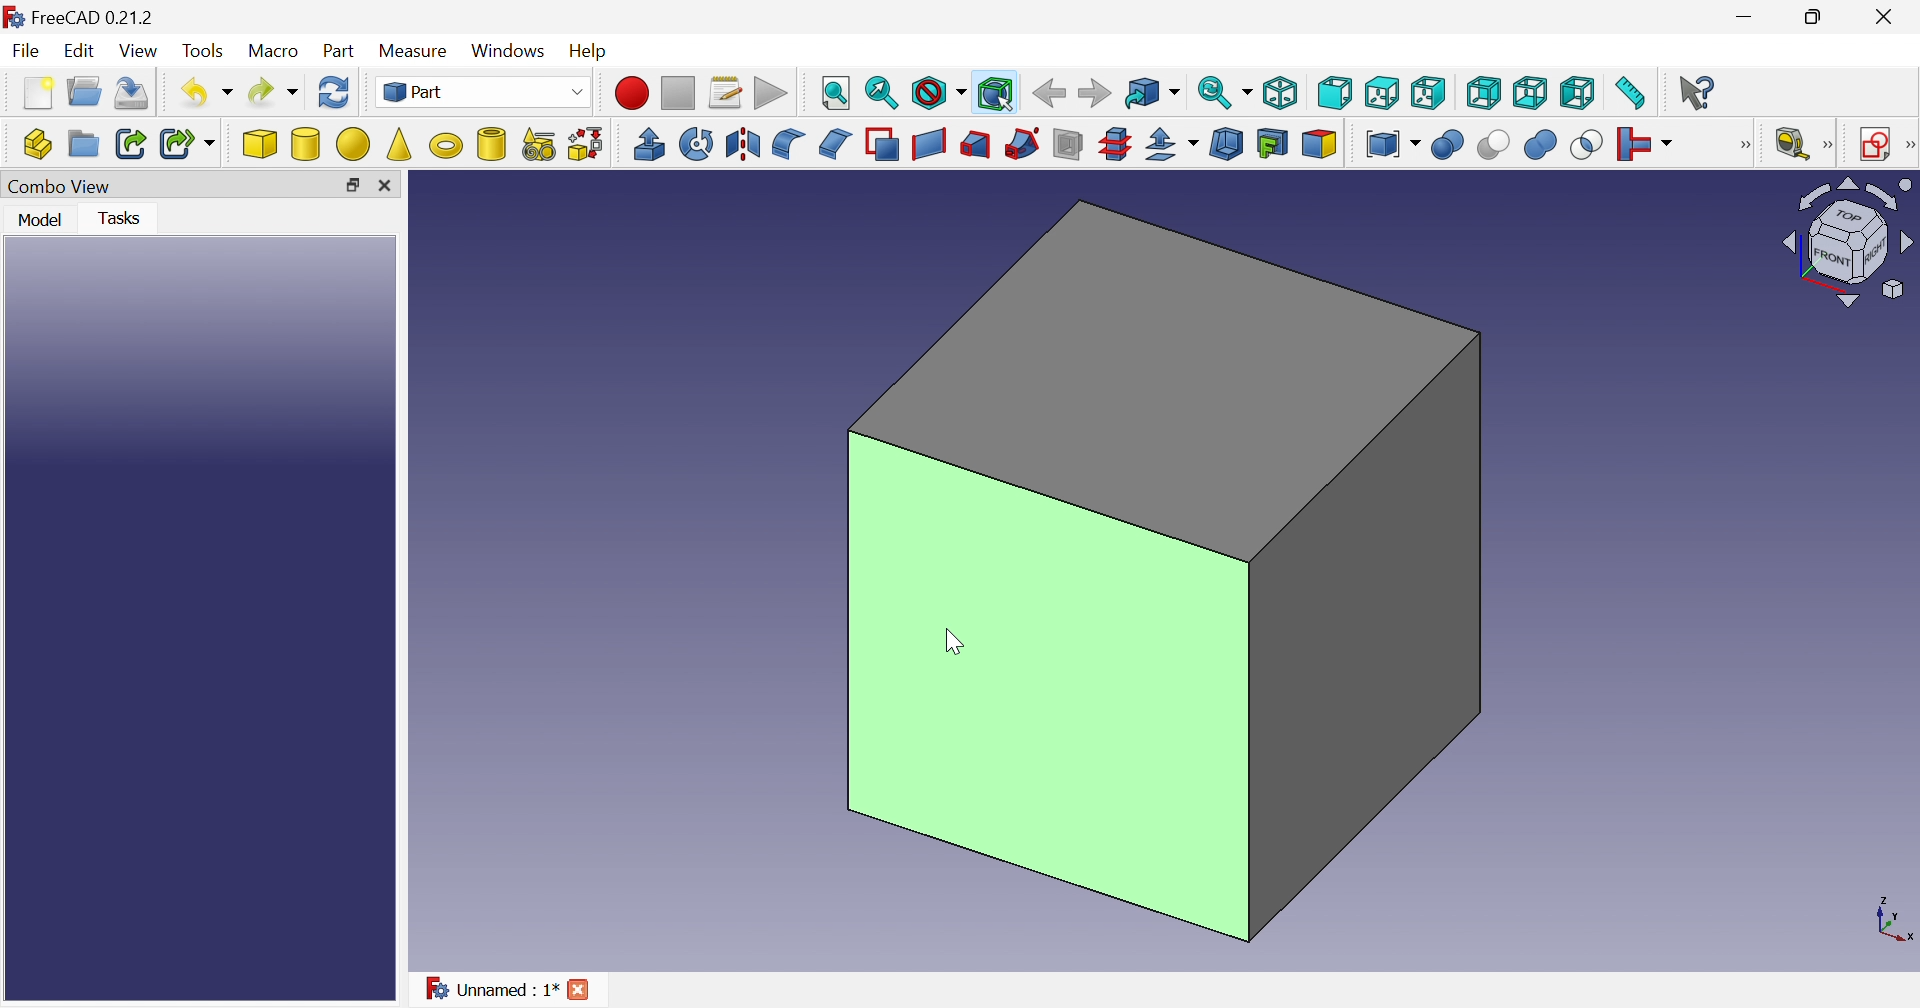 The image size is (1920, 1008). Describe the element at coordinates (1117, 144) in the screenshot. I see `` at that location.